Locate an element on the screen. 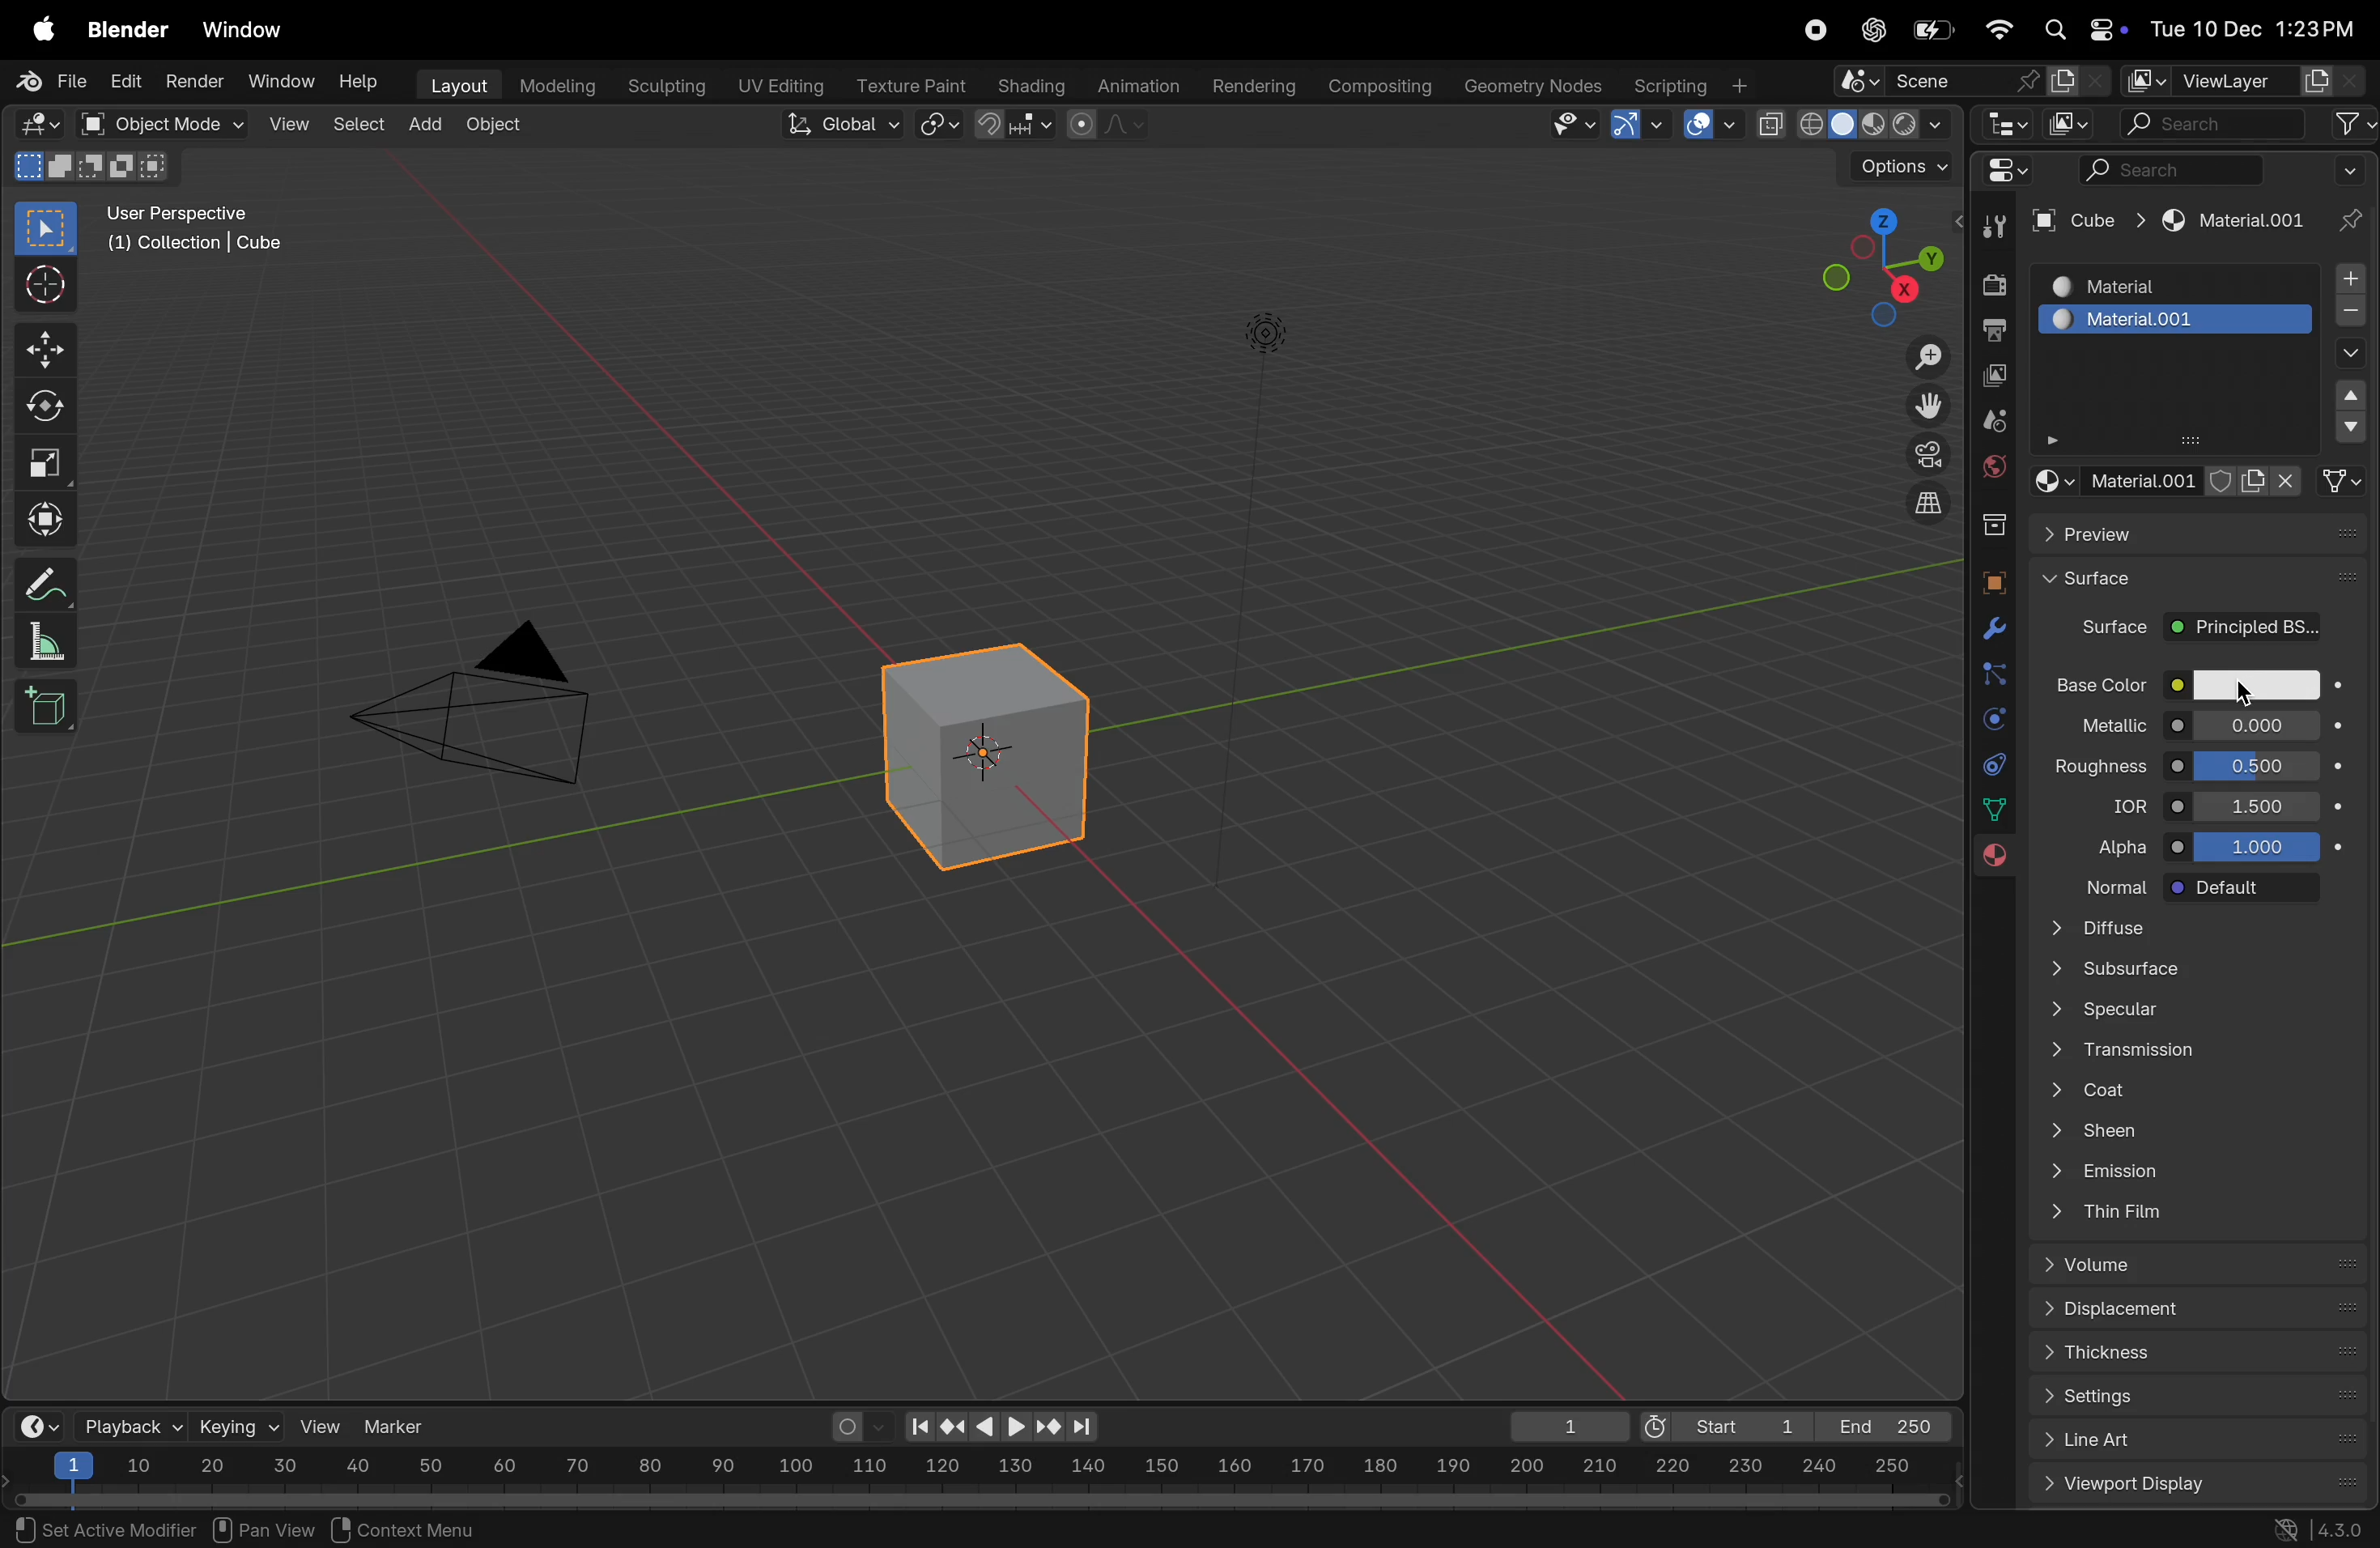  View is located at coordinates (286, 123).